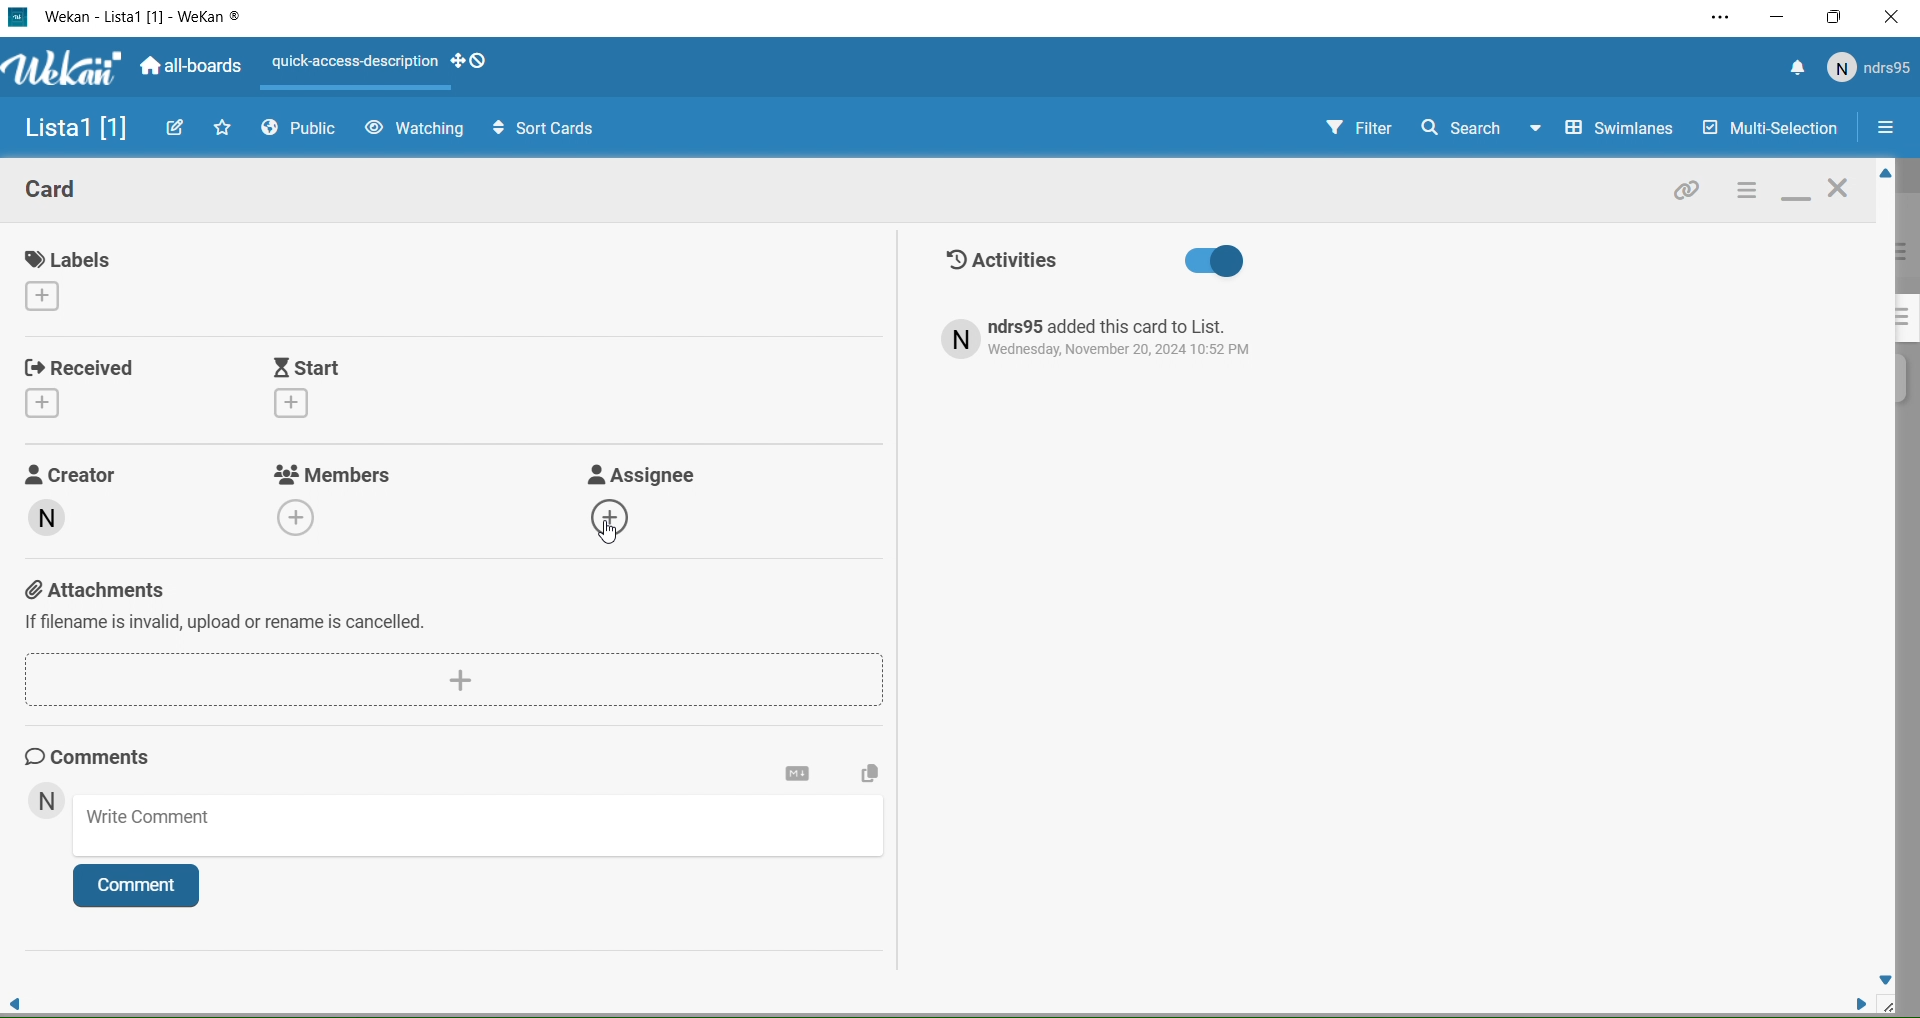 This screenshot has width=1920, height=1018. I want to click on Public, so click(304, 131).